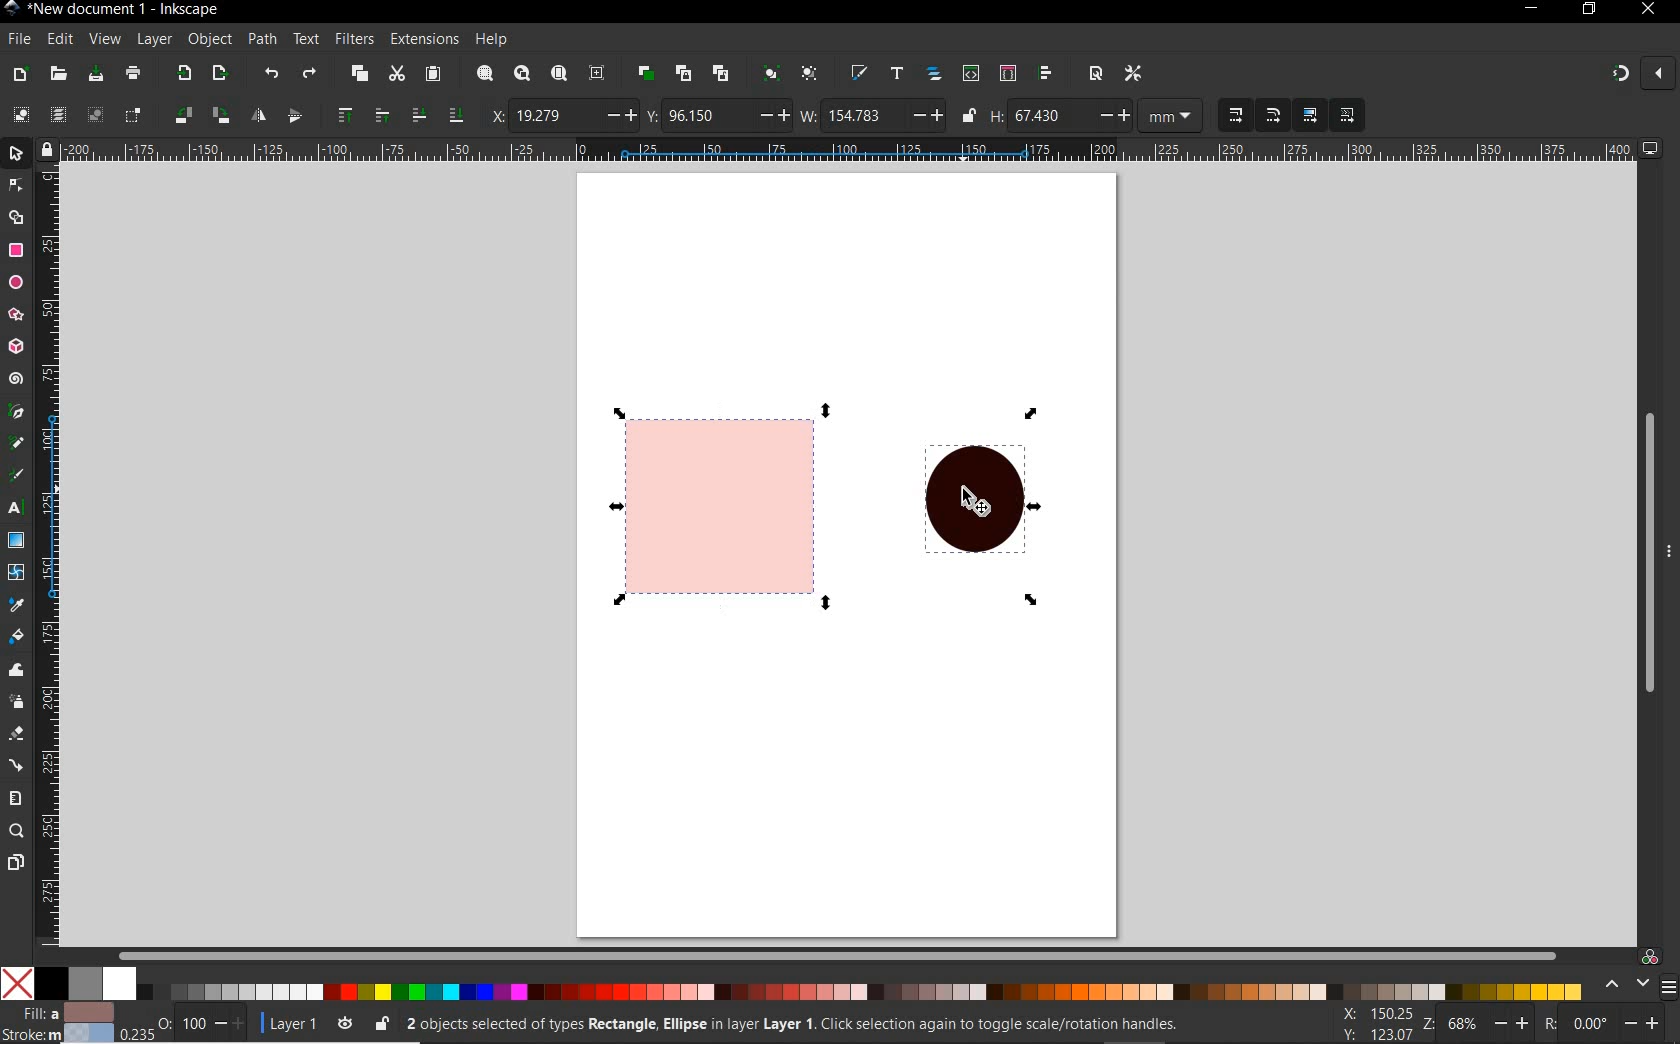 The image size is (1680, 1044). Describe the element at coordinates (383, 1023) in the screenshot. I see `lock or unlock the object` at that location.